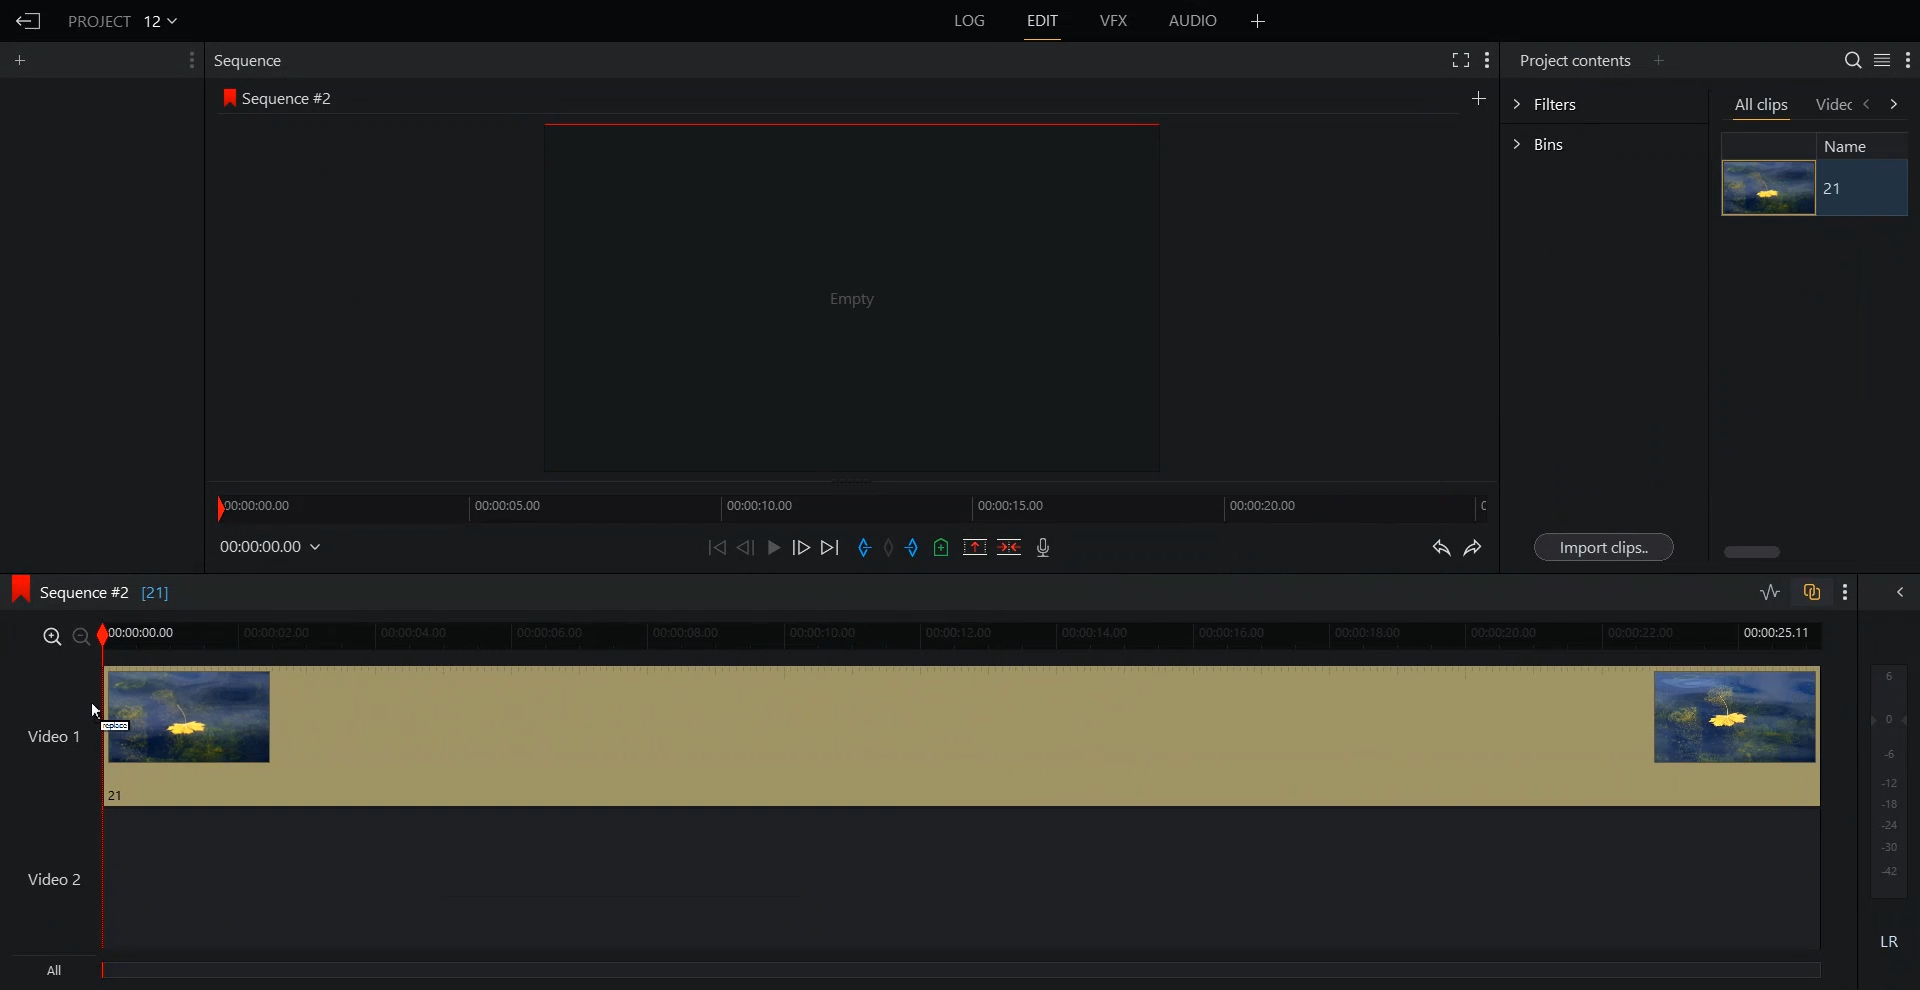 The height and width of the screenshot is (990, 1920). Describe the element at coordinates (1576, 59) in the screenshot. I see `Project Contents` at that location.